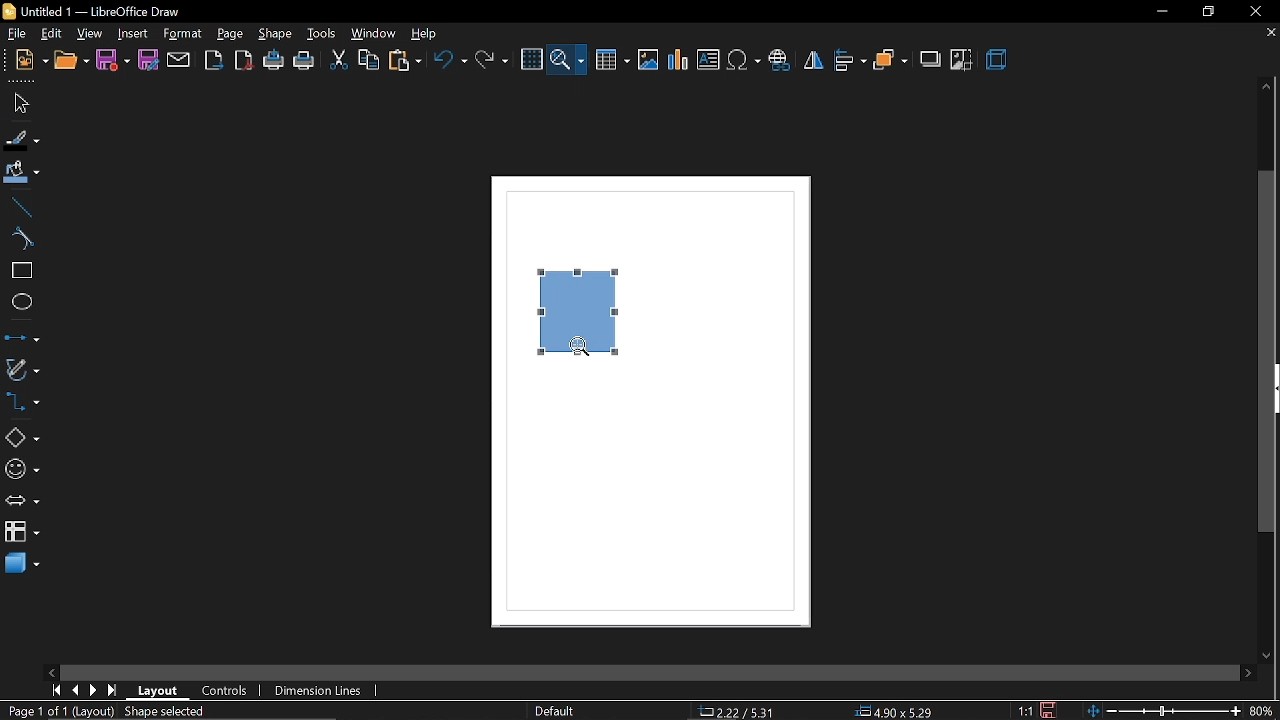  Describe the element at coordinates (93, 690) in the screenshot. I see `next page` at that location.